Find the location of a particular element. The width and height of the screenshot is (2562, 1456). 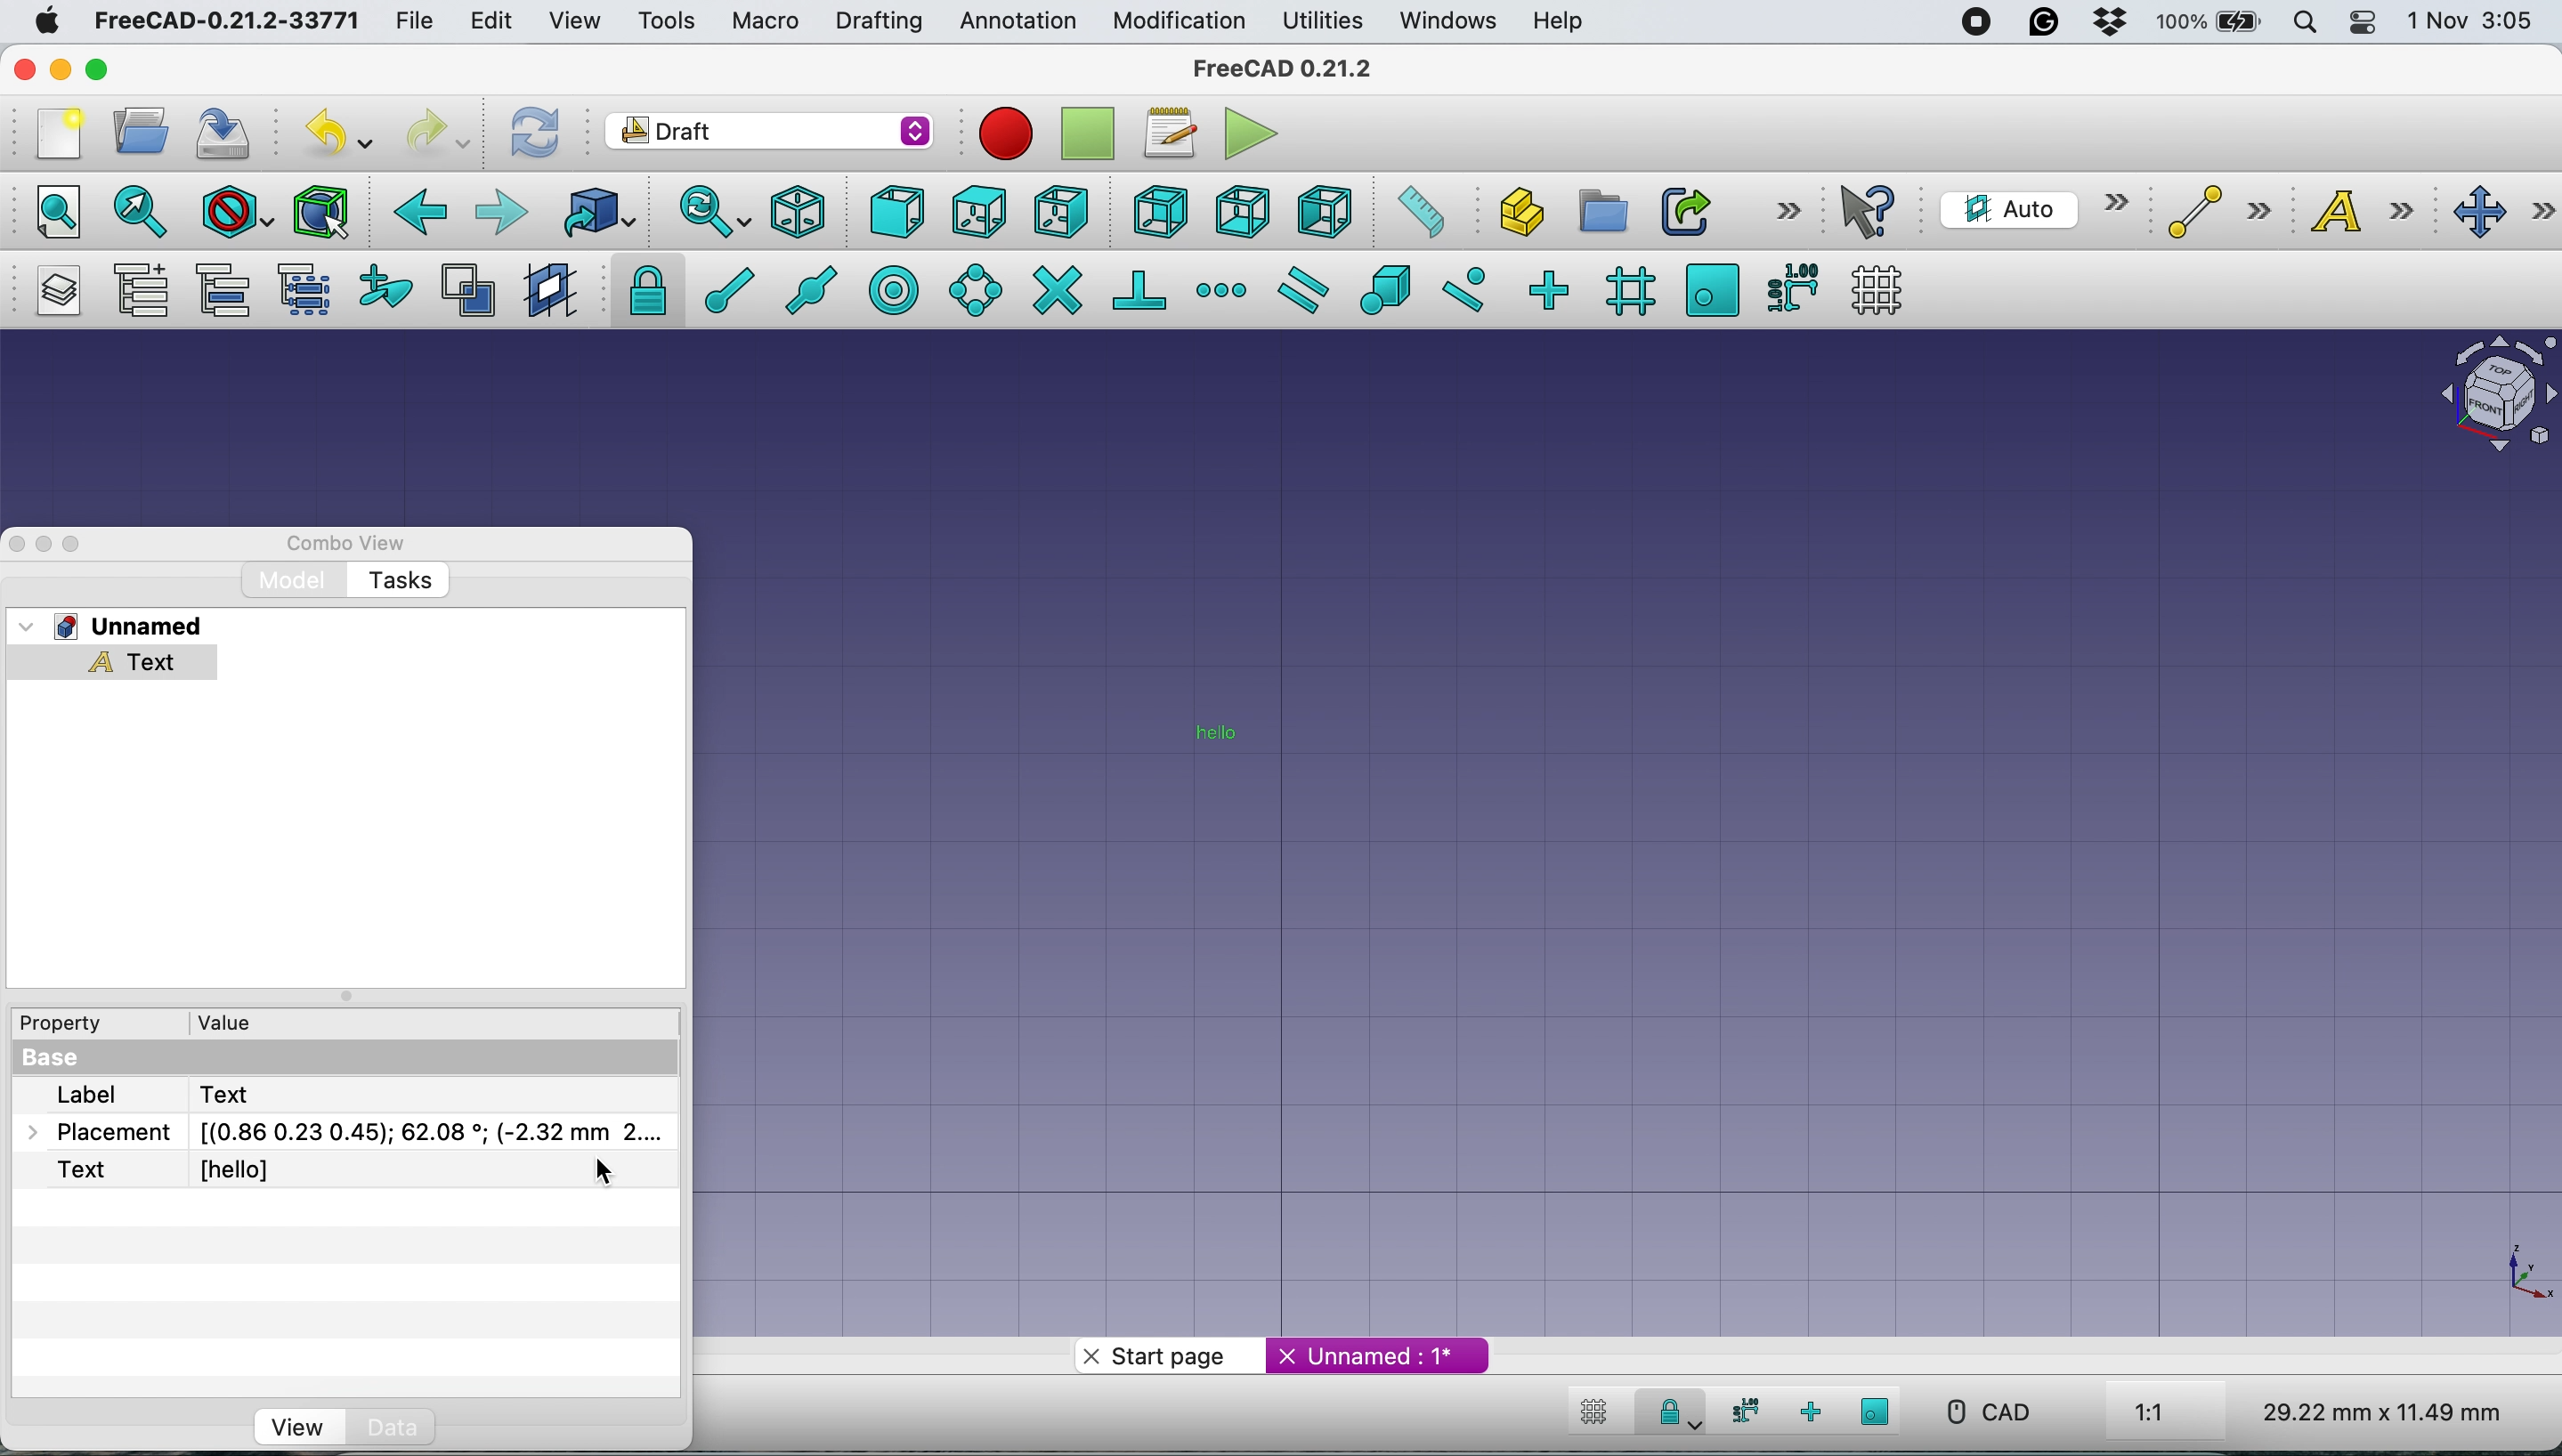

save is located at coordinates (222, 129).